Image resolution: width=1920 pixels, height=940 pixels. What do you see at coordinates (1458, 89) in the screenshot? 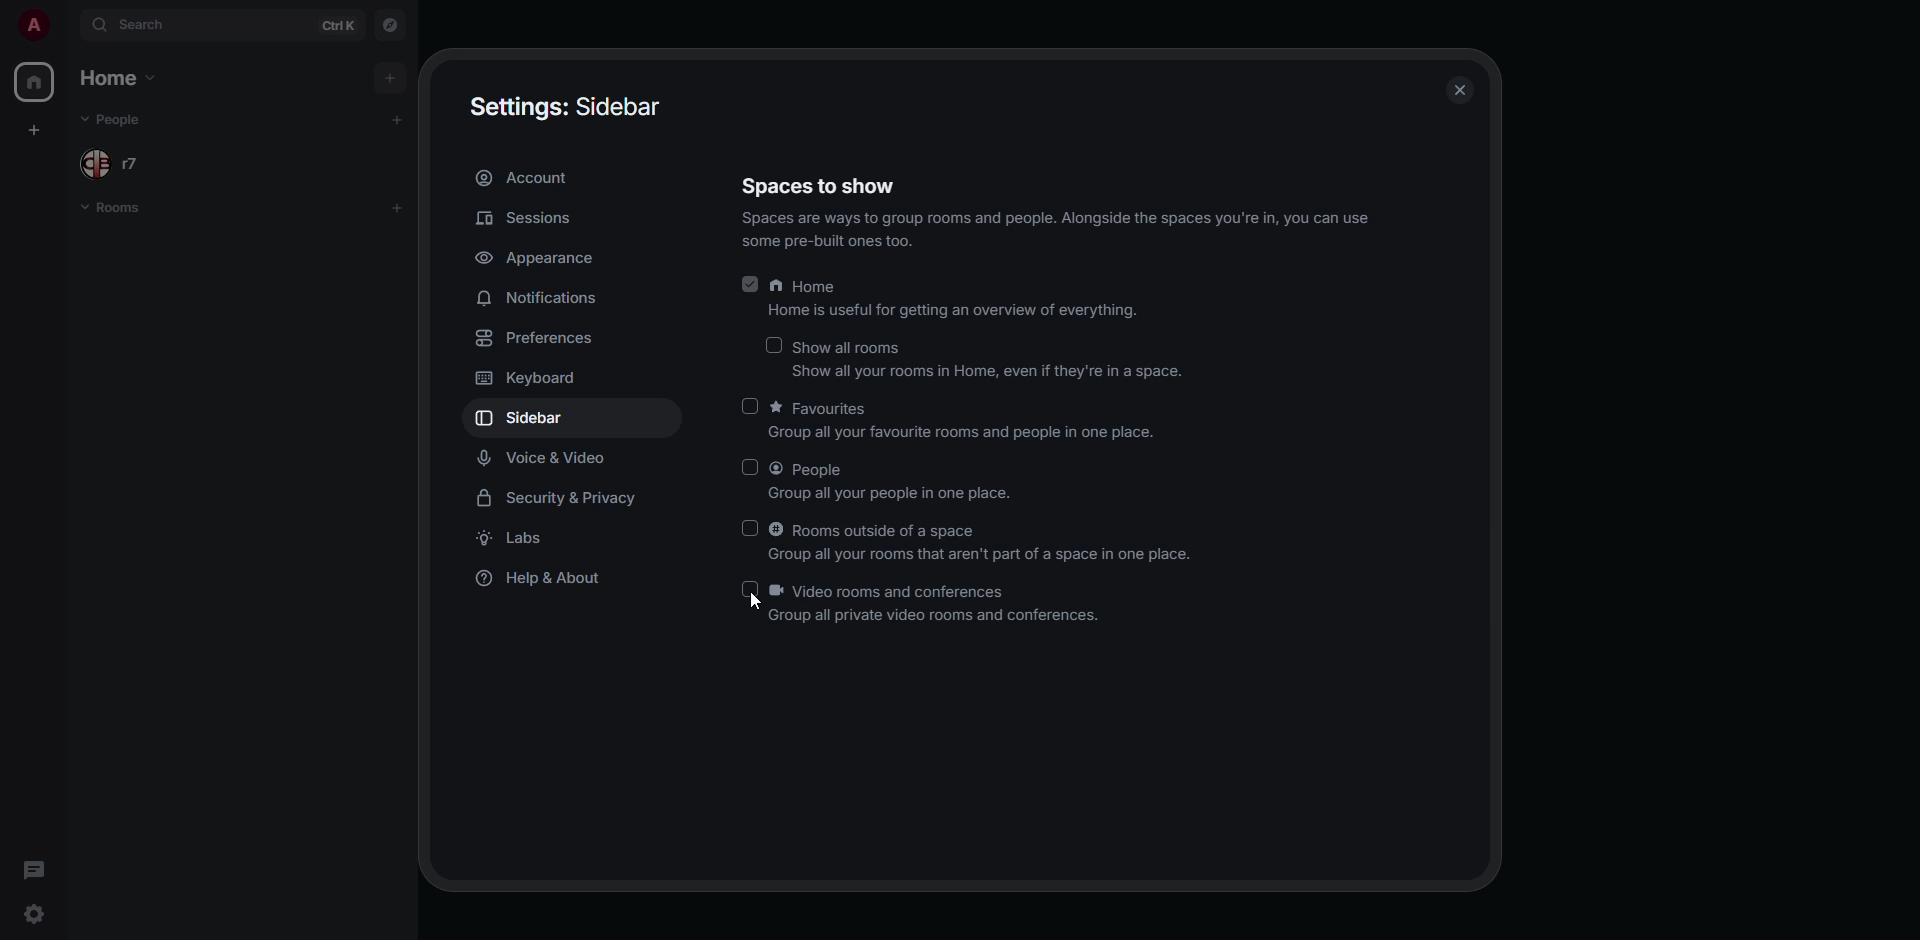
I see `close` at bounding box center [1458, 89].